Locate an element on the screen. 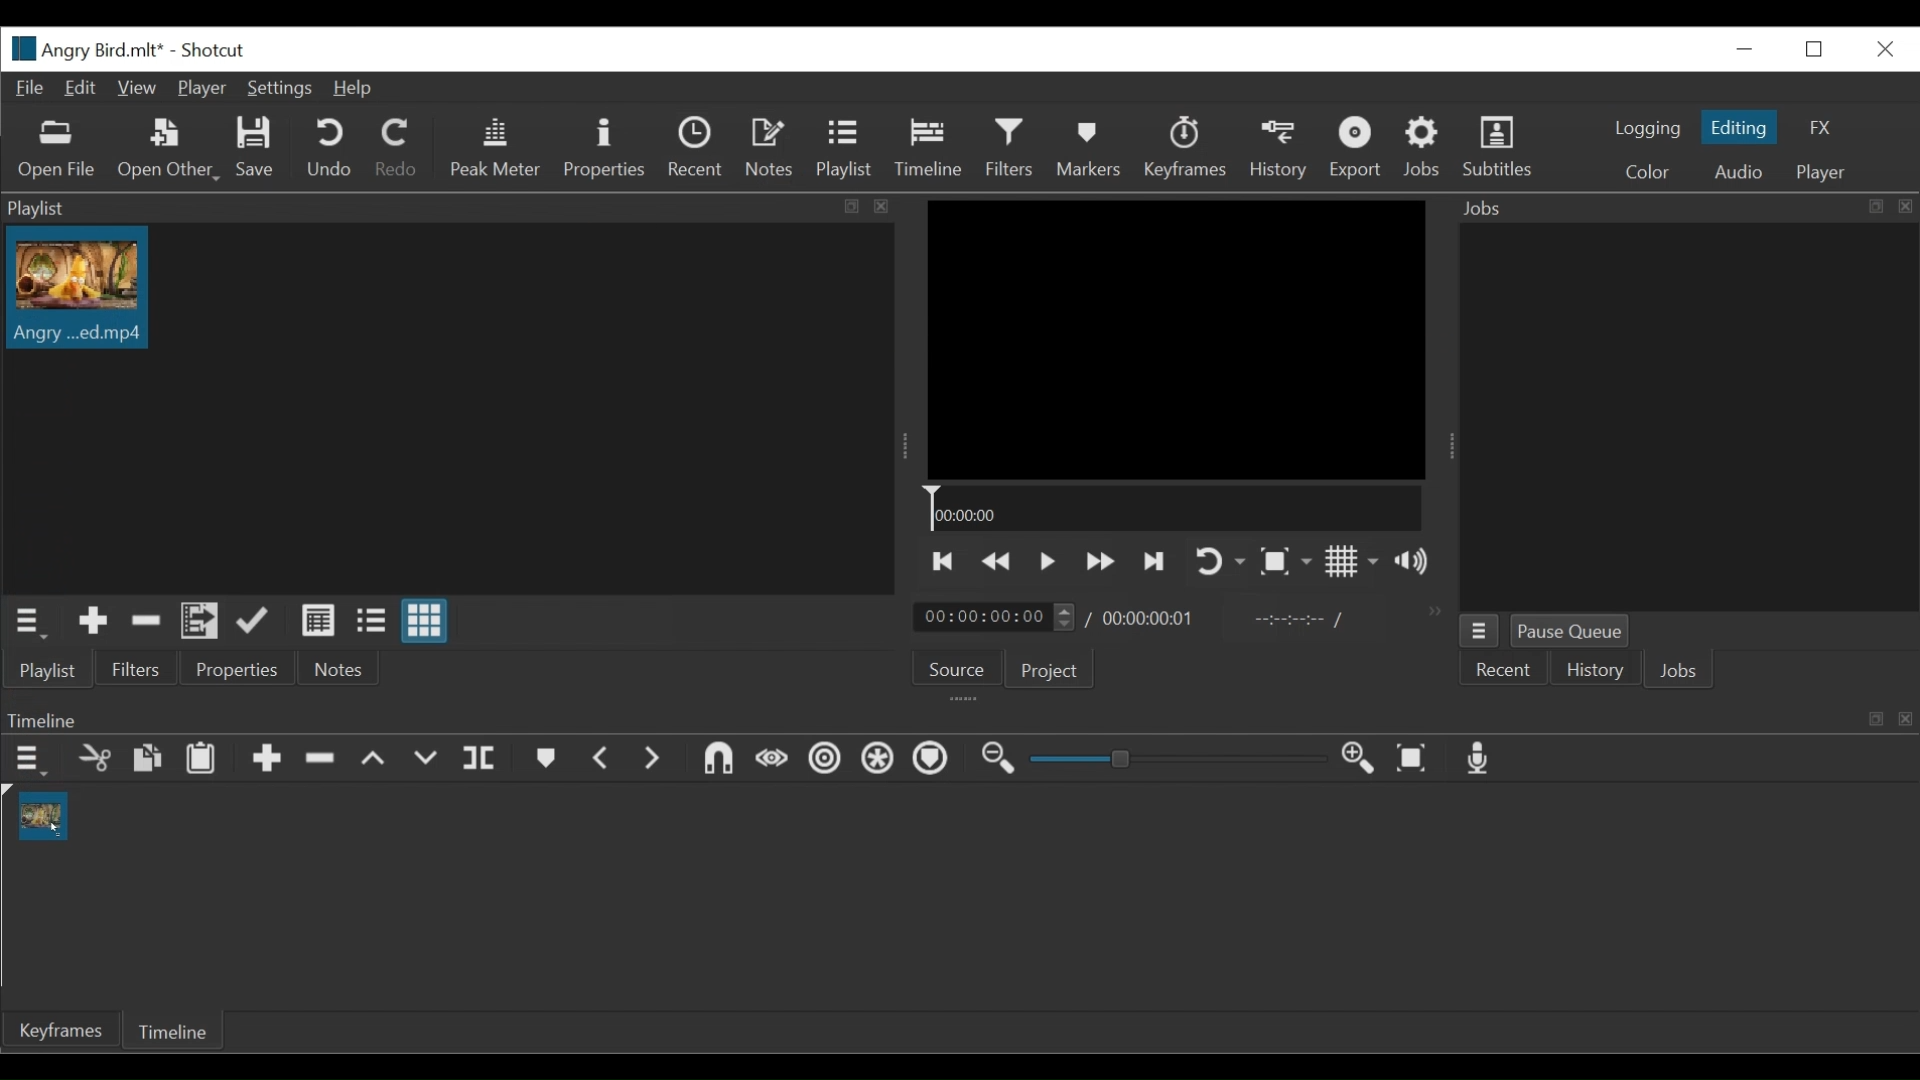  next is located at coordinates (657, 762).